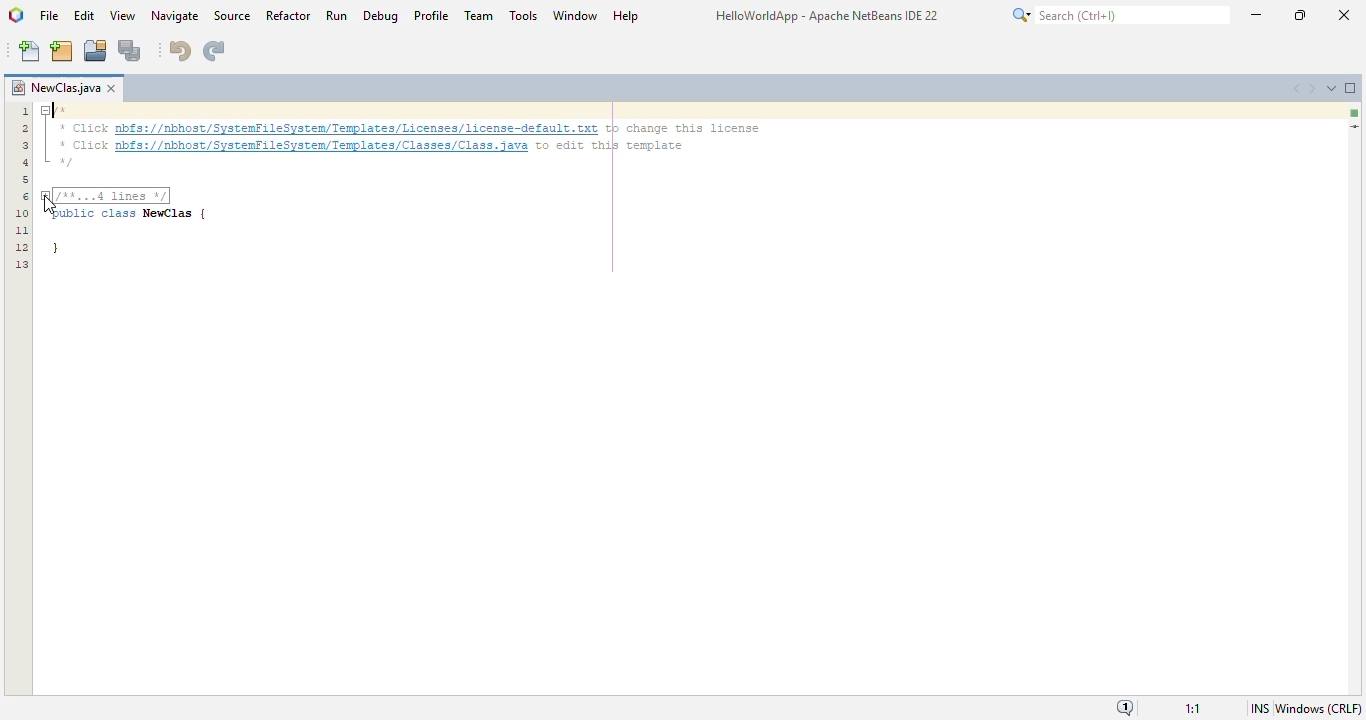 The height and width of the screenshot is (720, 1366). What do you see at coordinates (1354, 126) in the screenshot?
I see `current line` at bounding box center [1354, 126].